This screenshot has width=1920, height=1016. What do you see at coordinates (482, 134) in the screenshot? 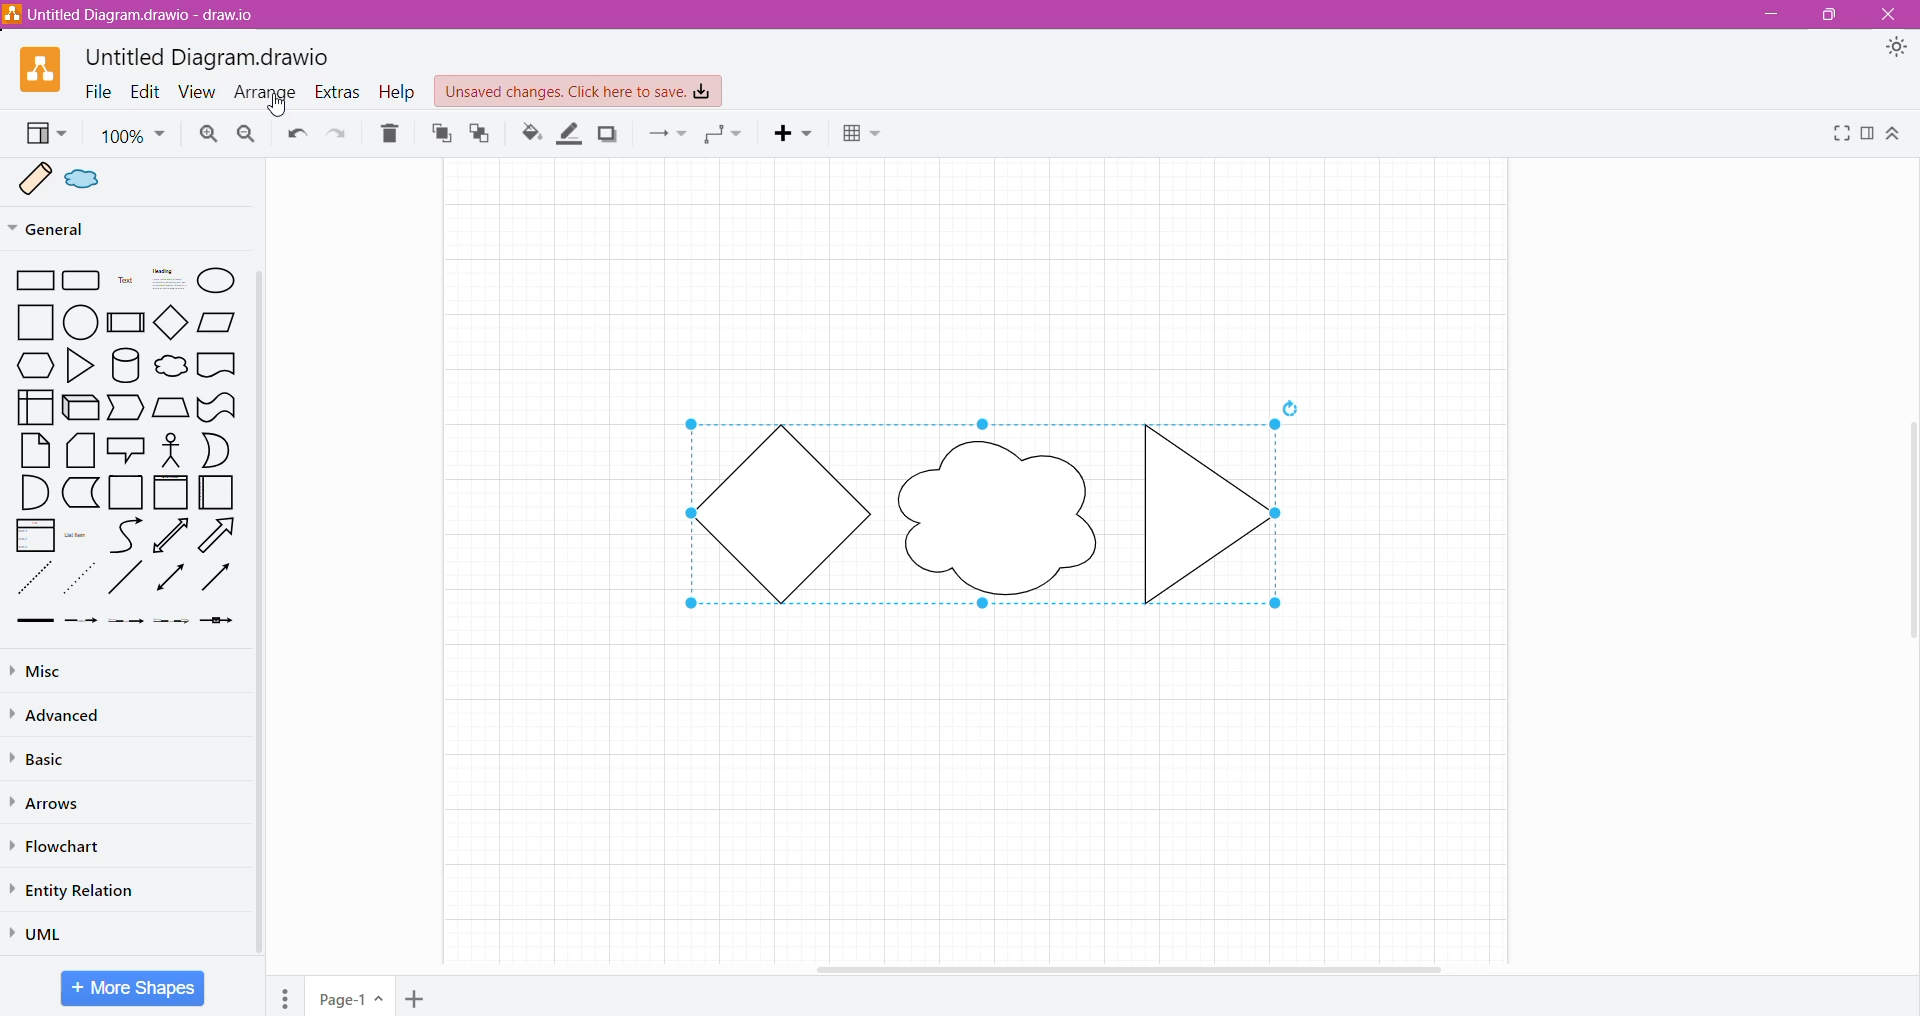
I see `To Back` at bounding box center [482, 134].